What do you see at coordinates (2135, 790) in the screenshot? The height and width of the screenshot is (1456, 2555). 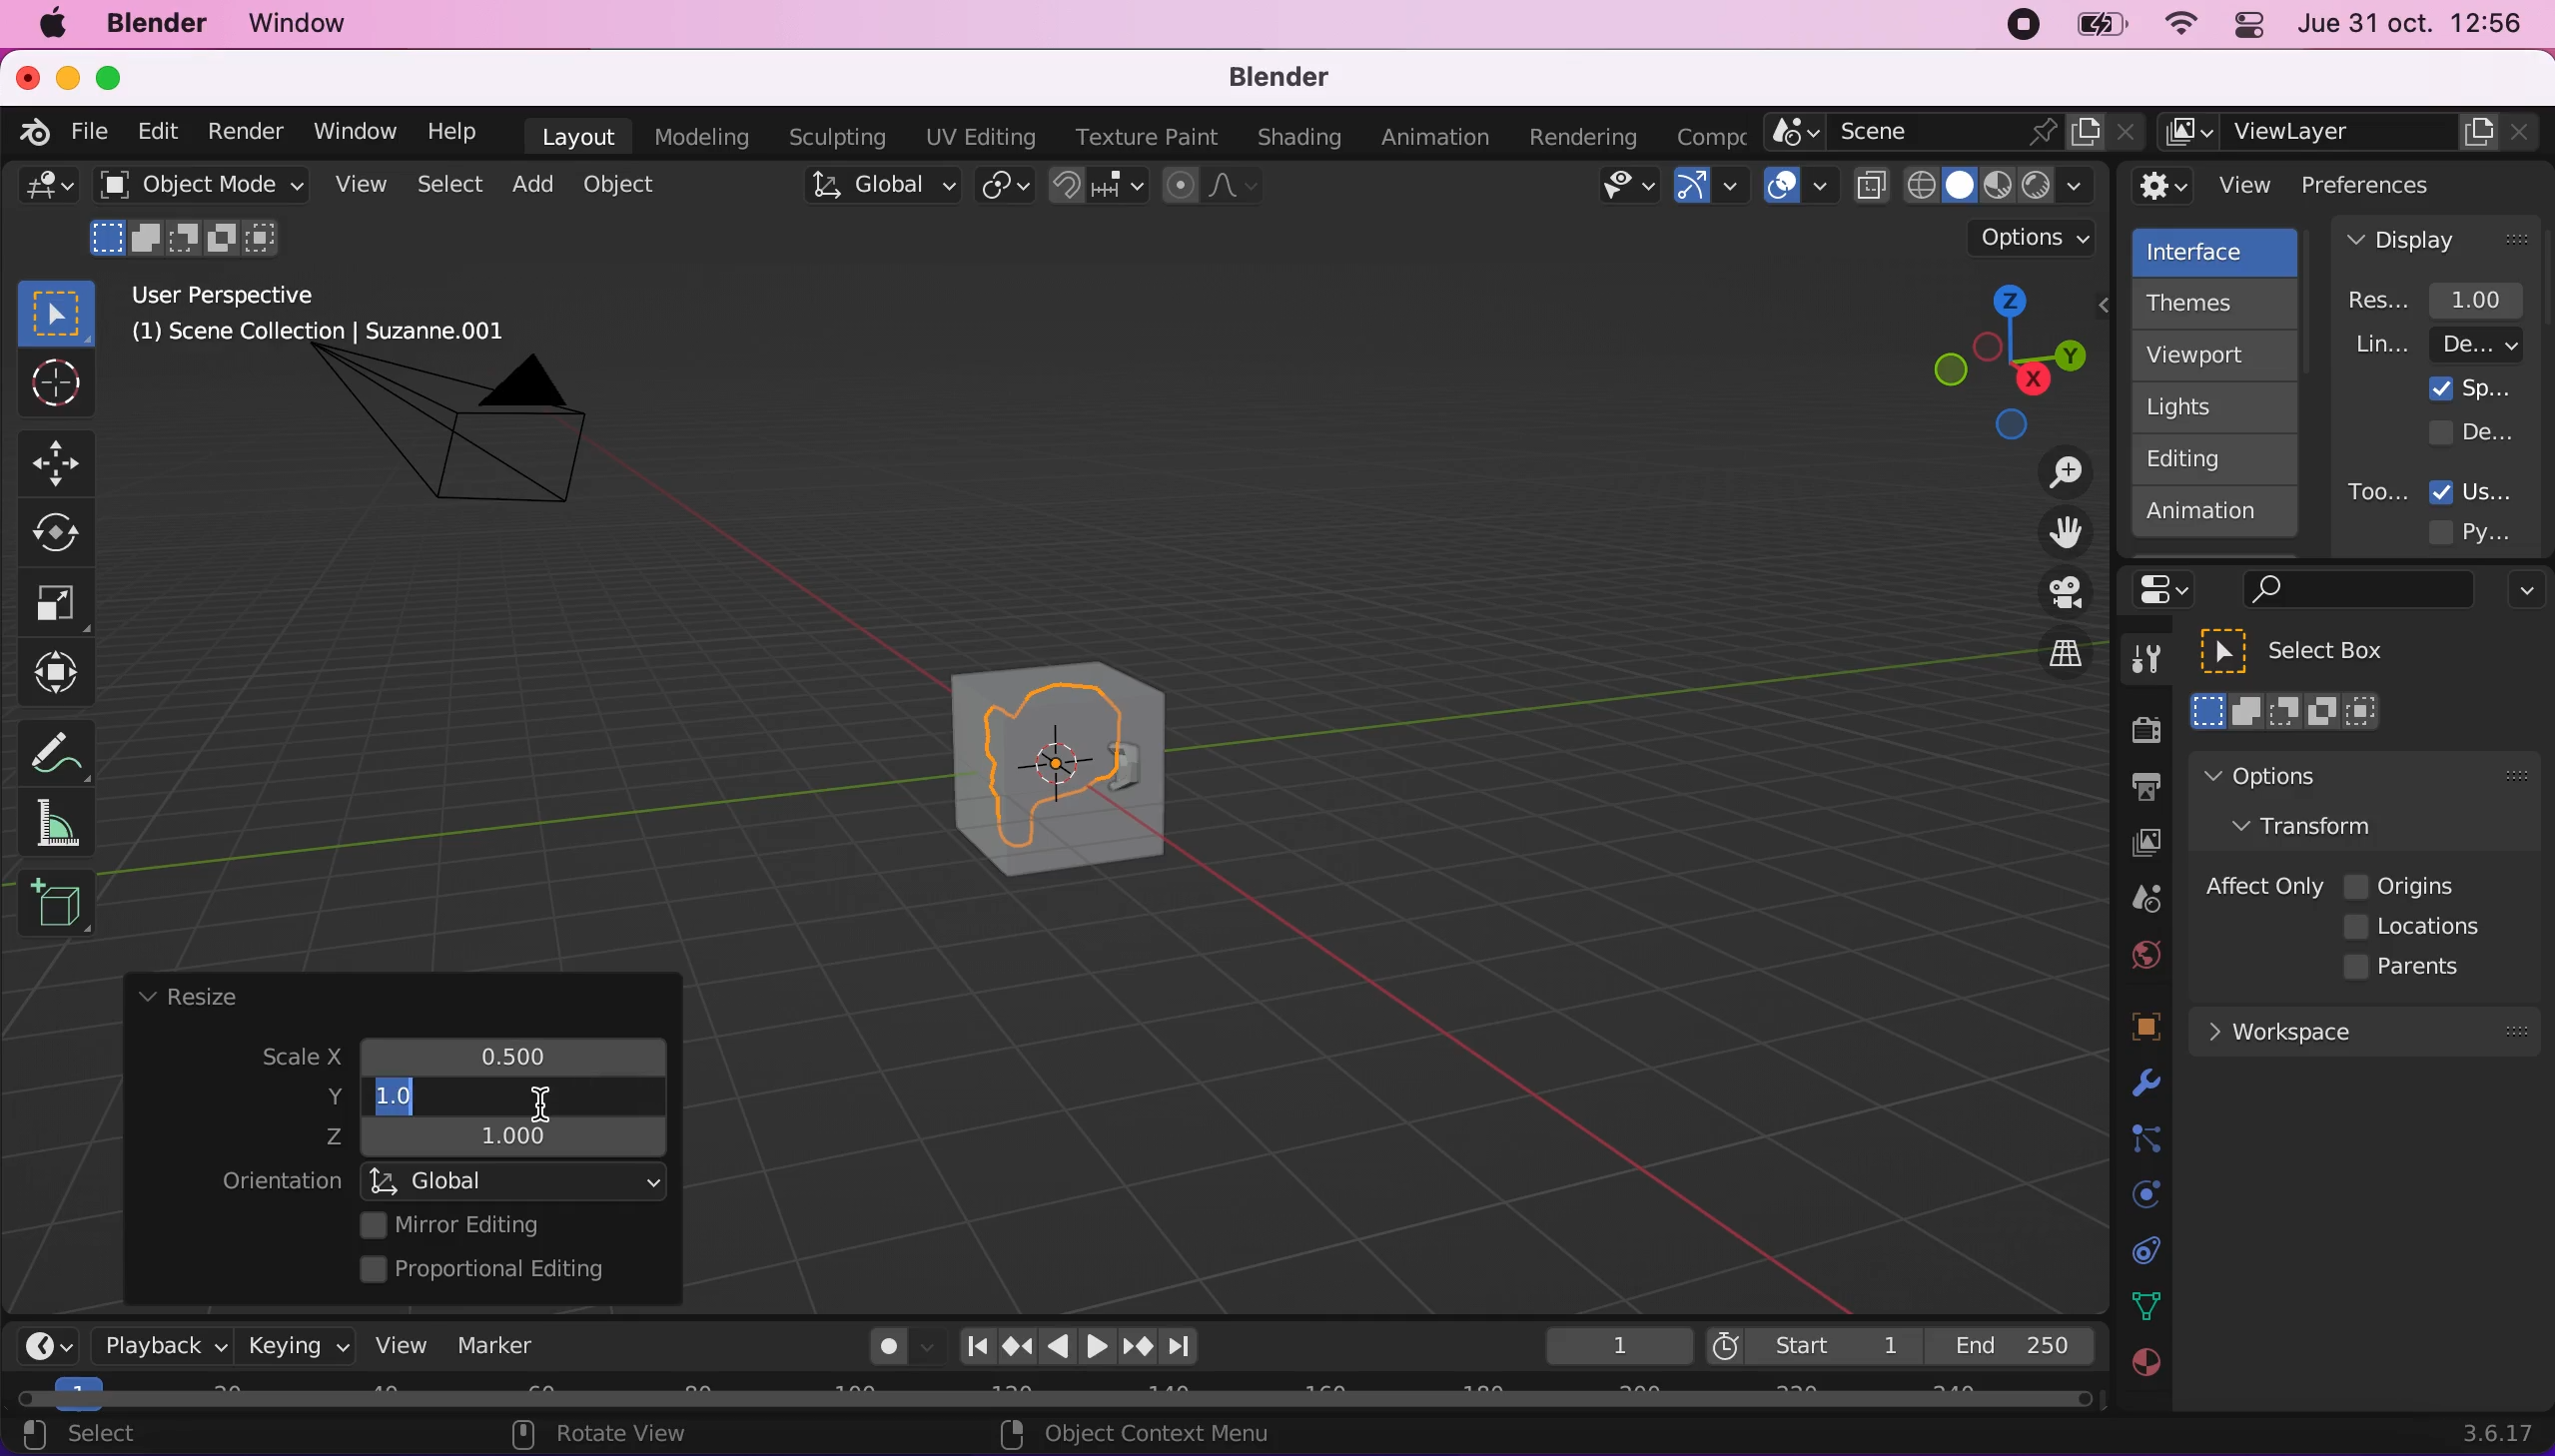 I see `output` at bounding box center [2135, 790].